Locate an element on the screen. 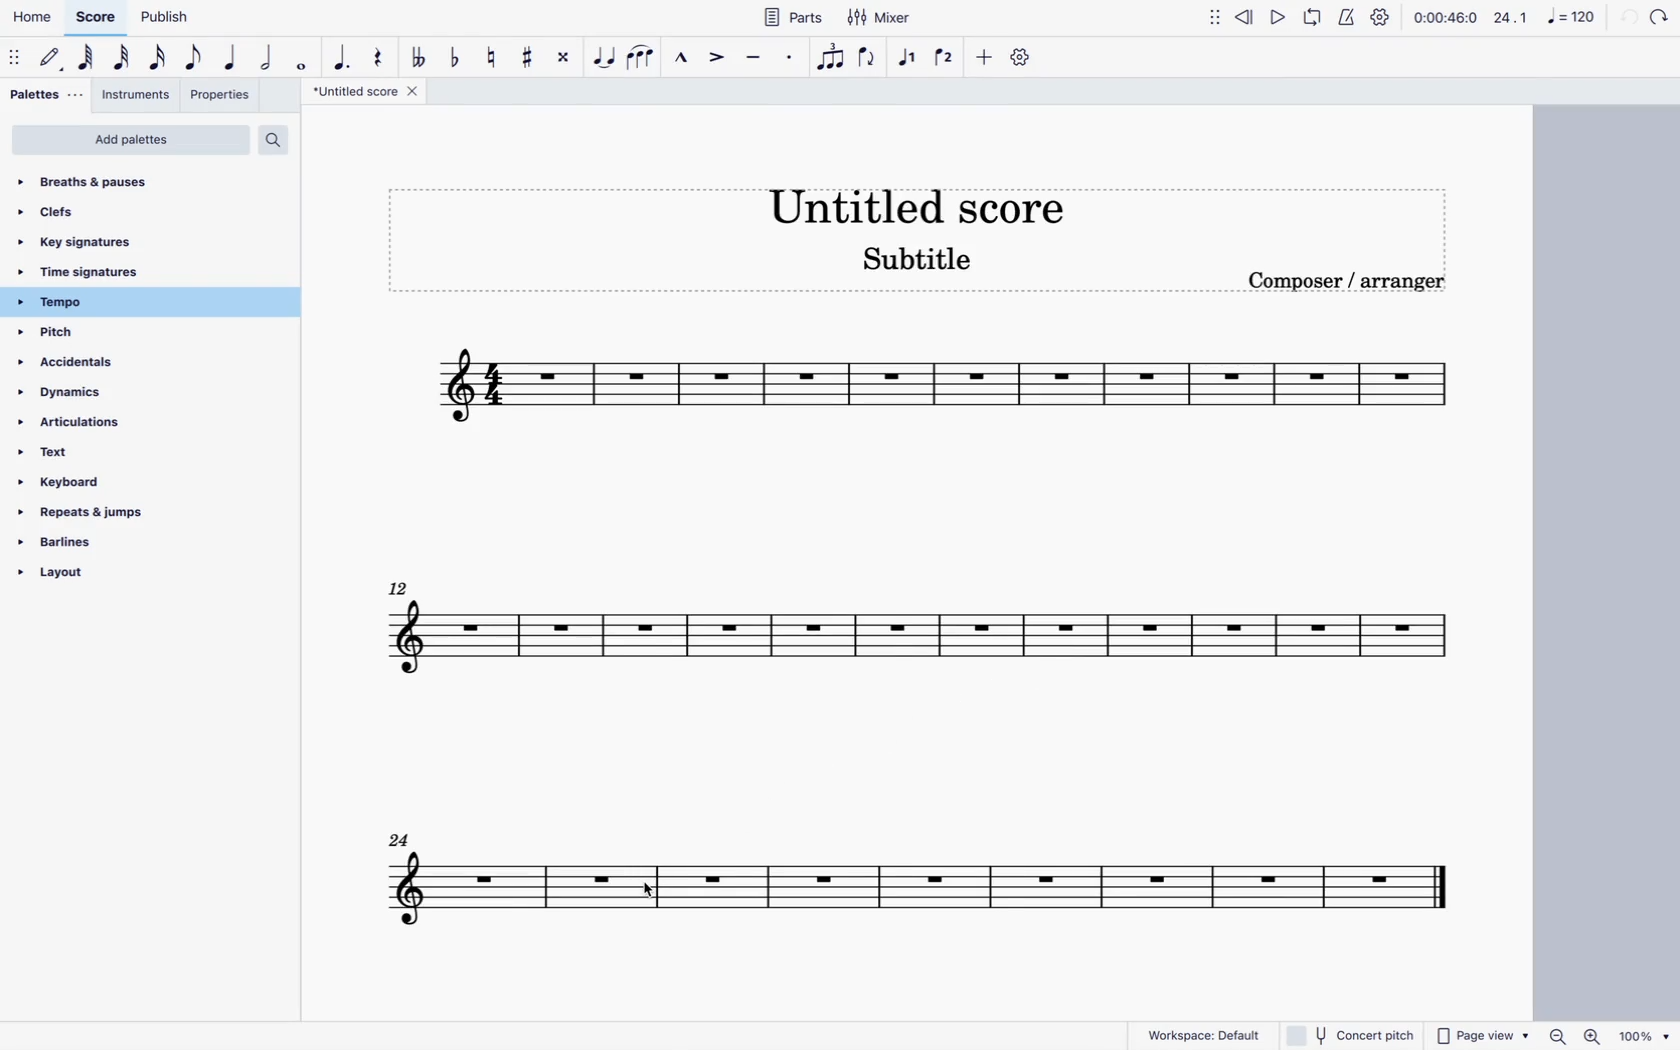 Image resolution: width=1680 pixels, height=1050 pixels. parts is located at coordinates (792, 16).